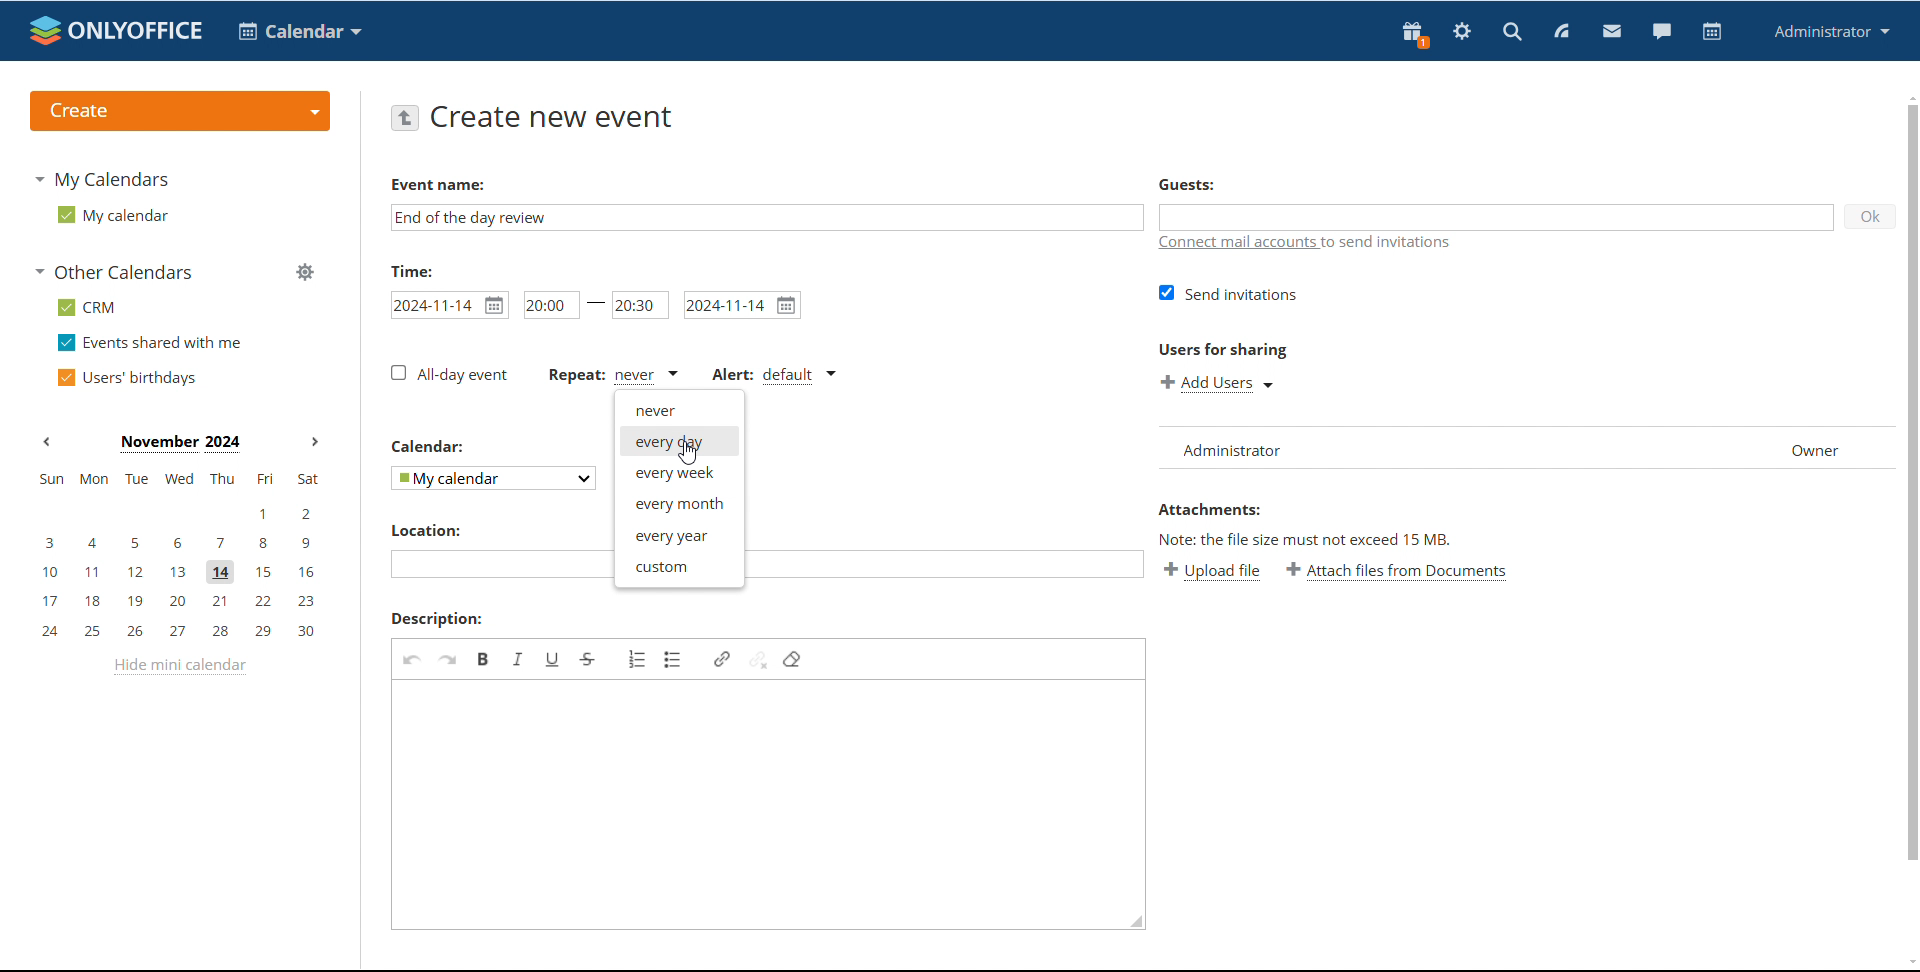 The height and width of the screenshot is (972, 1920). What do you see at coordinates (677, 475) in the screenshot?
I see `every week` at bounding box center [677, 475].